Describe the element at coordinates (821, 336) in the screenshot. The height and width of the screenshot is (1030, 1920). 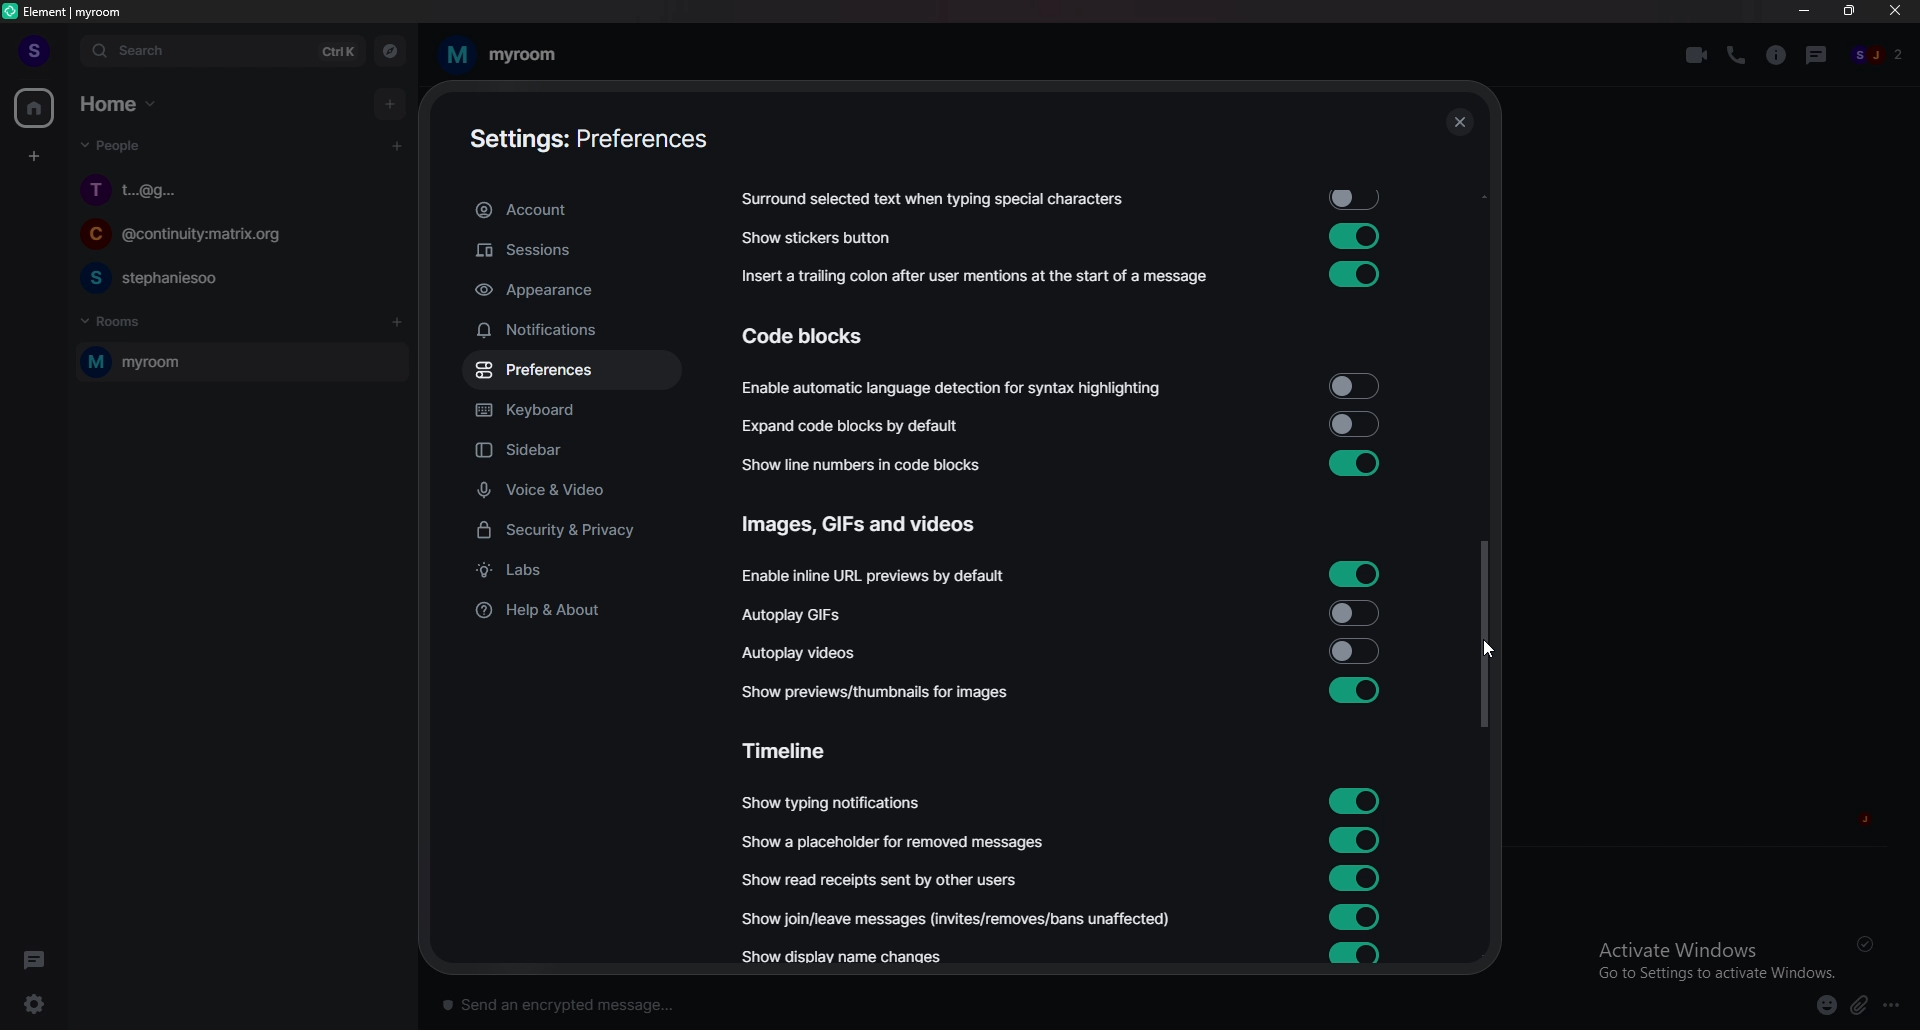
I see `code blocks` at that location.